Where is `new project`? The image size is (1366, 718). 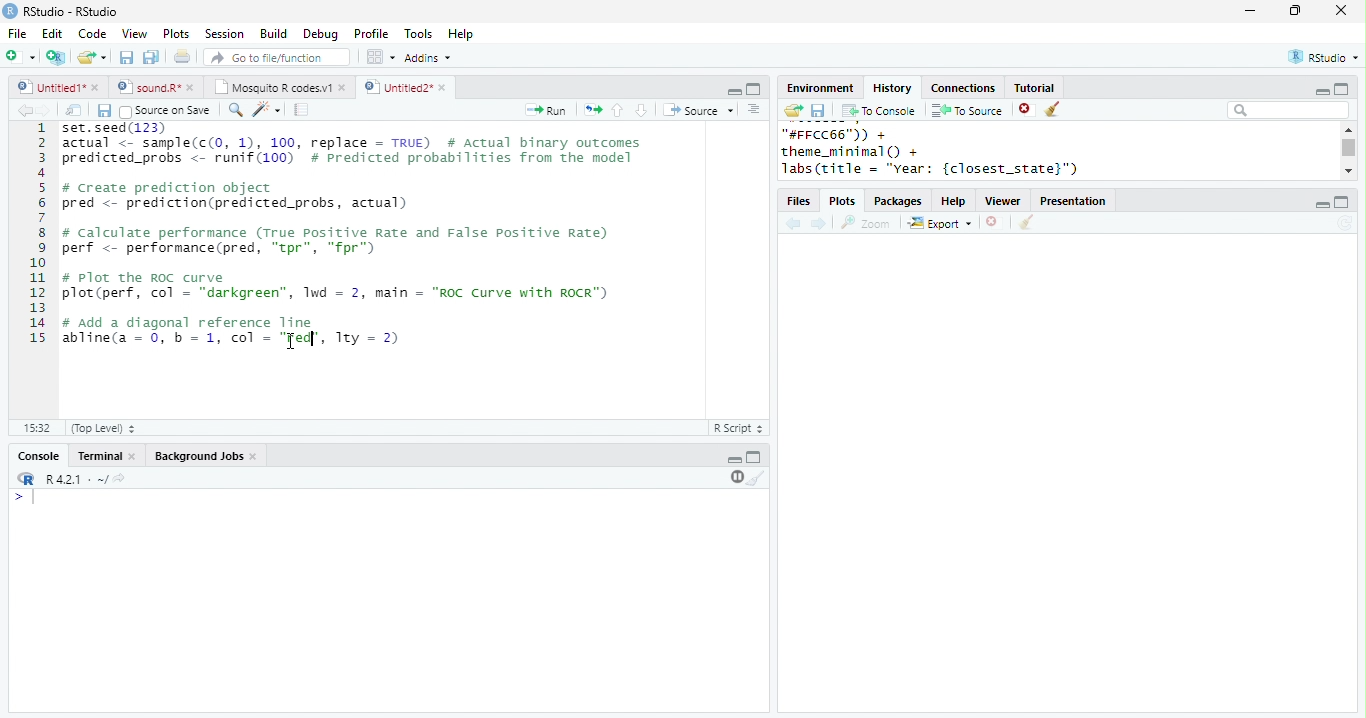
new project is located at coordinates (57, 57).